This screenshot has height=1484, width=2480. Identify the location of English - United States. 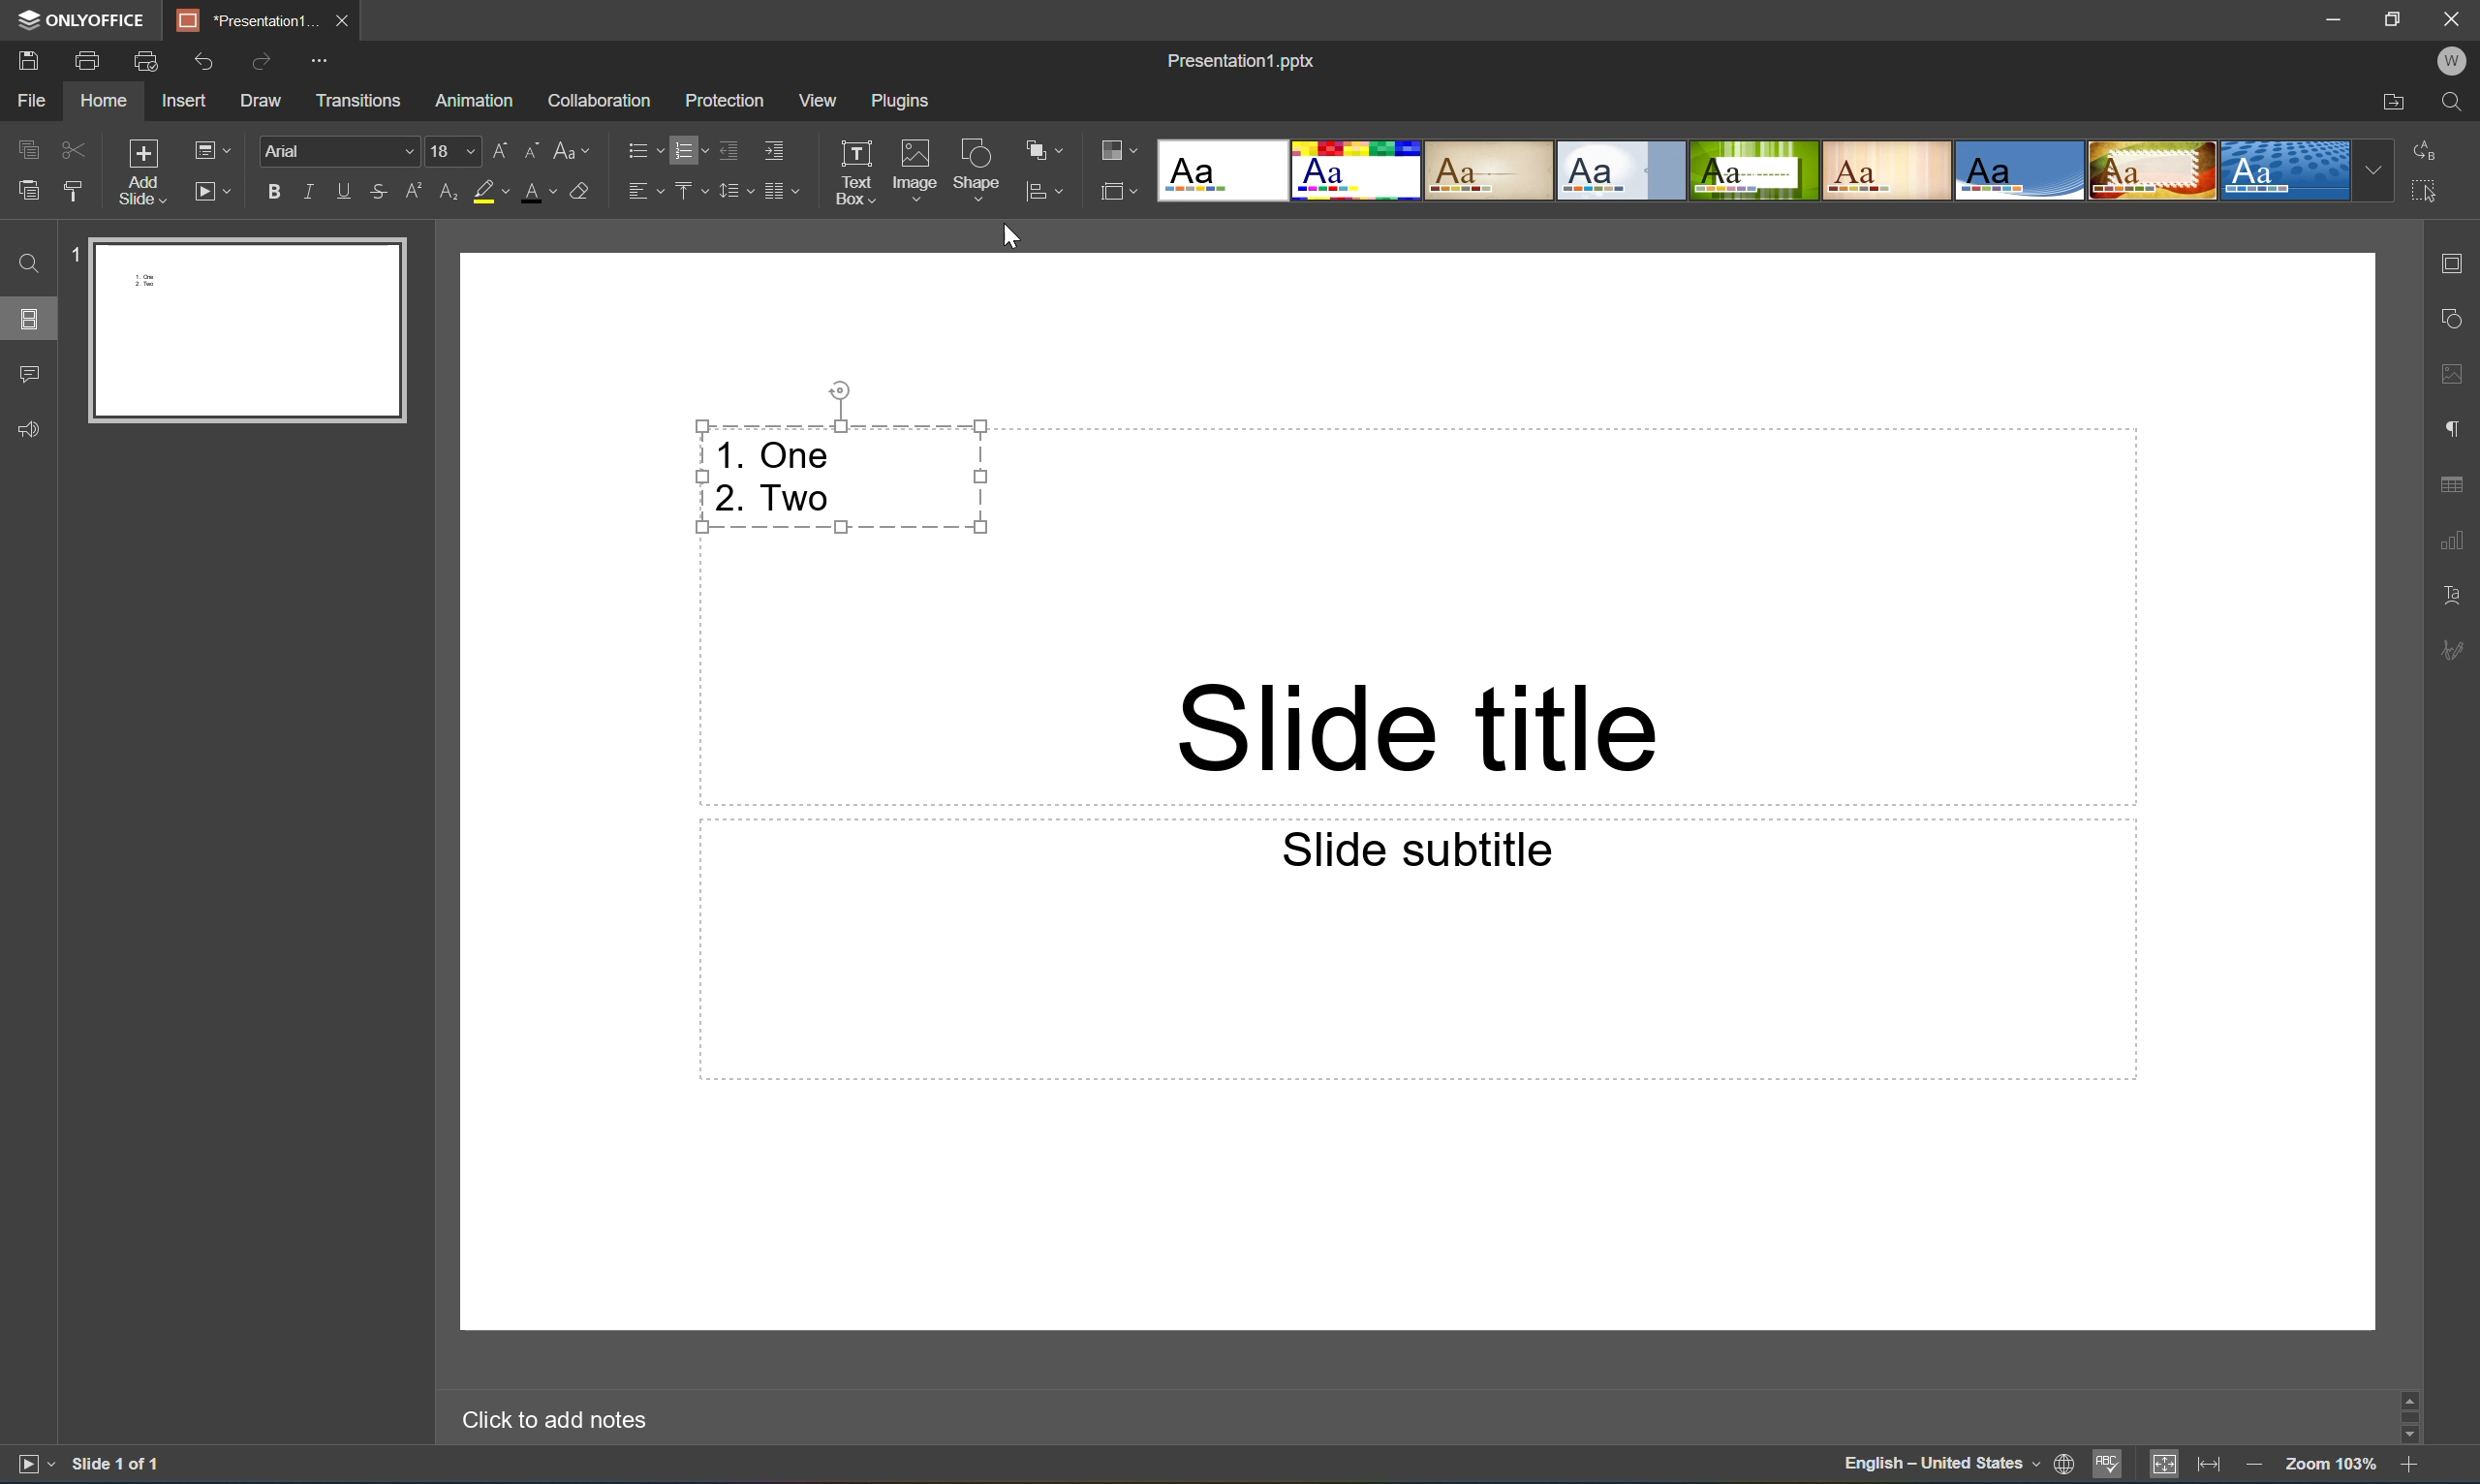
(1939, 1470).